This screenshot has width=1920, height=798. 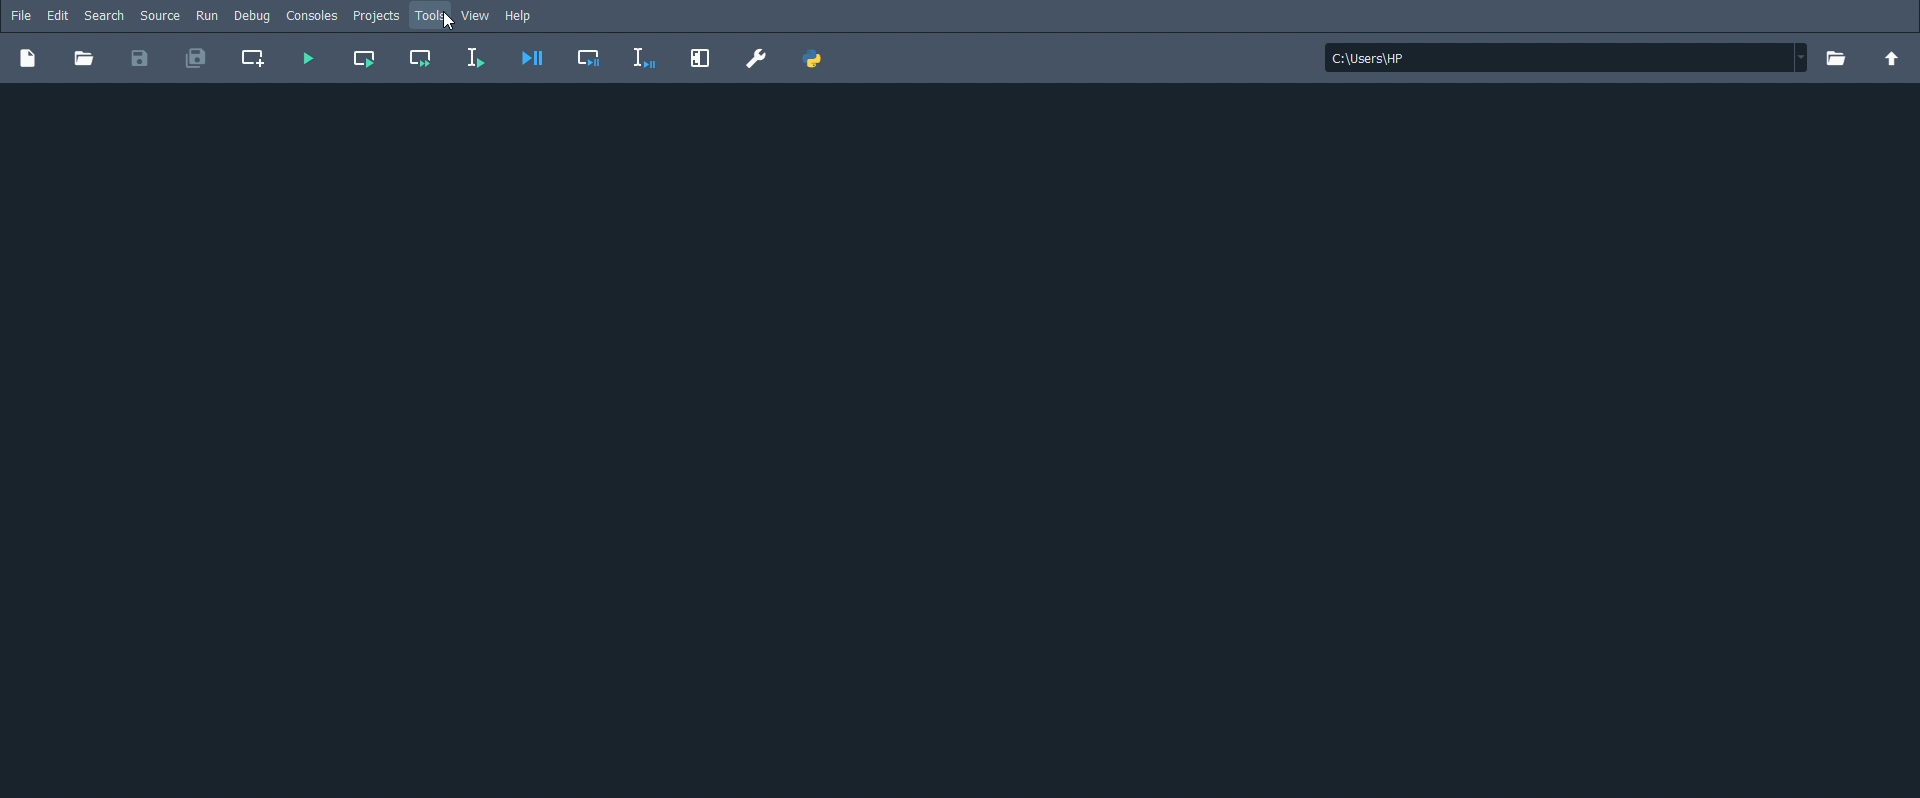 I want to click on Run current cell and go to the next one, so click(x=421, y=59).